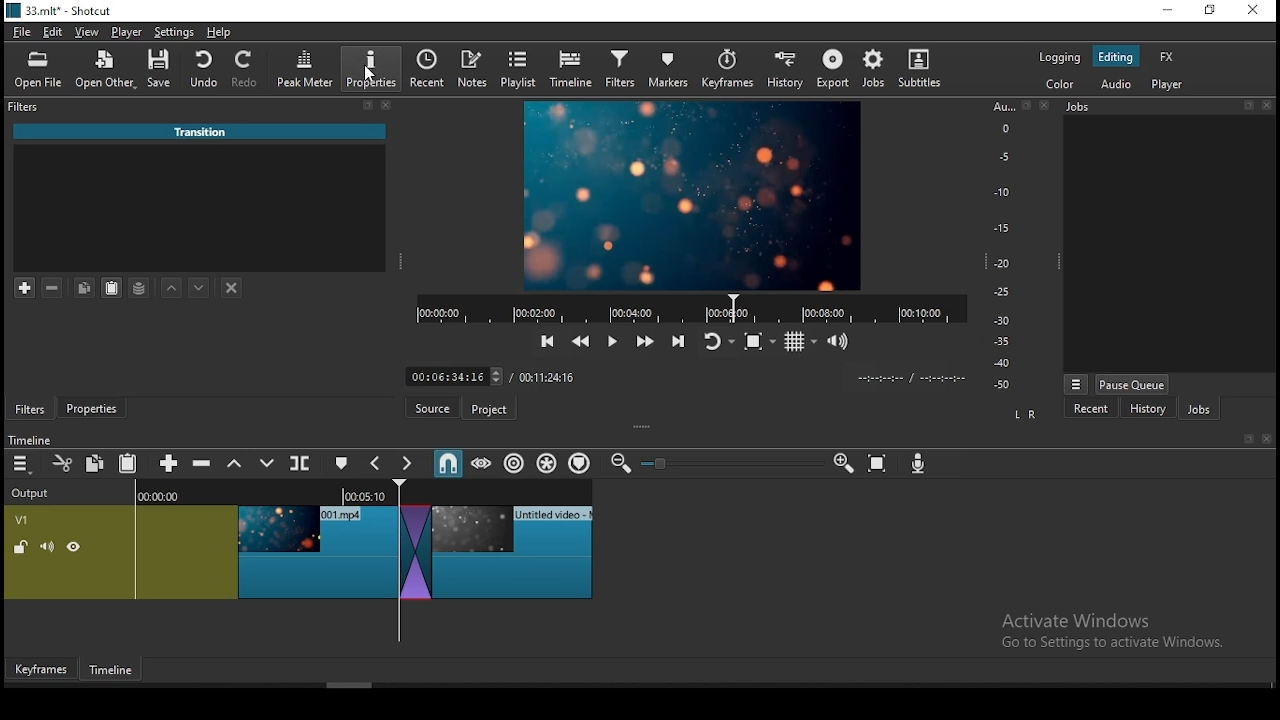 The height and width of the screenshot is (720, 1280). I want to click on Timeframe, so click(116, 672).